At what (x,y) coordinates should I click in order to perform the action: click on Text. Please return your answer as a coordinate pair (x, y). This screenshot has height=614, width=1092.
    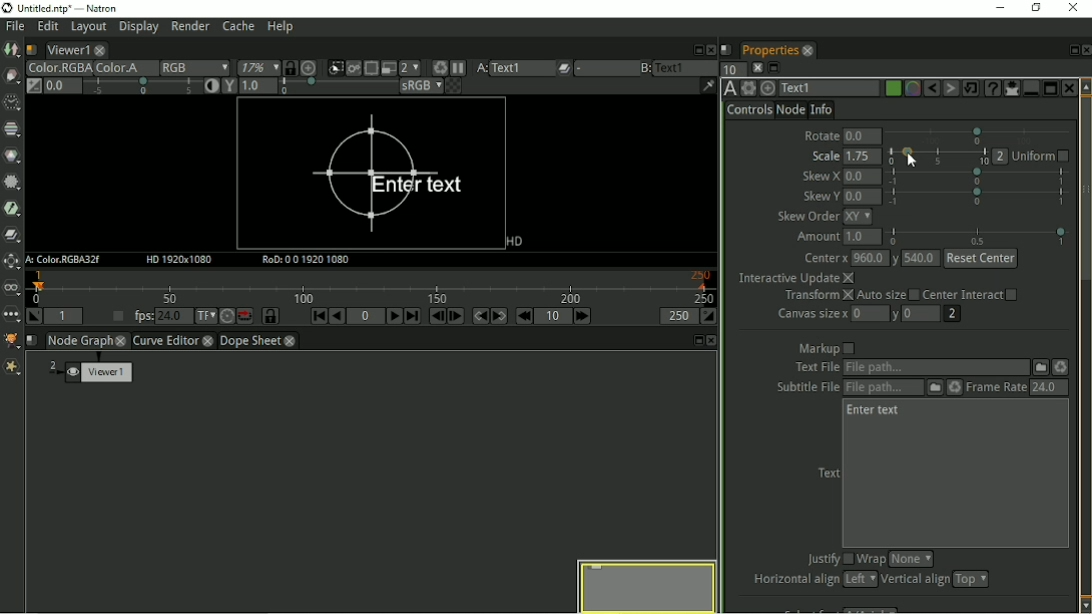
    Looking at the image, I should click on (827, 473).